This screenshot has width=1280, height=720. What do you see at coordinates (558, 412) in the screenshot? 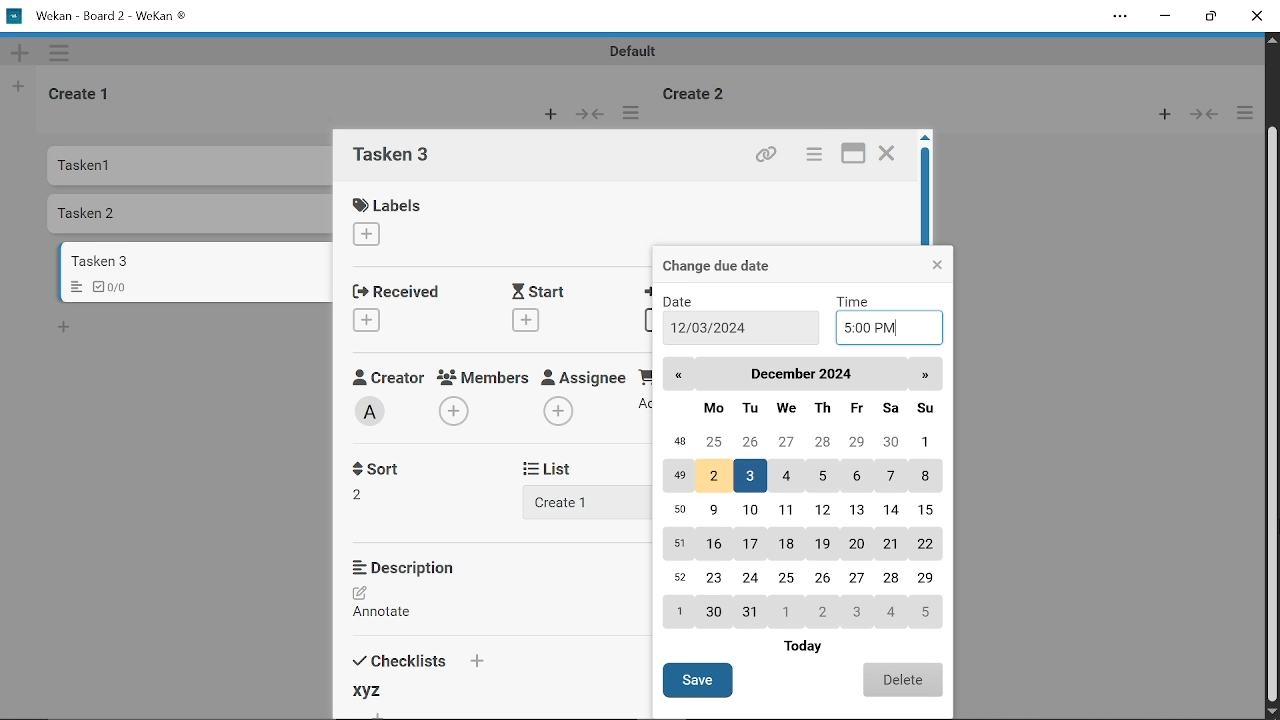
I see `Add assignee` at bounding box center [558, 412].